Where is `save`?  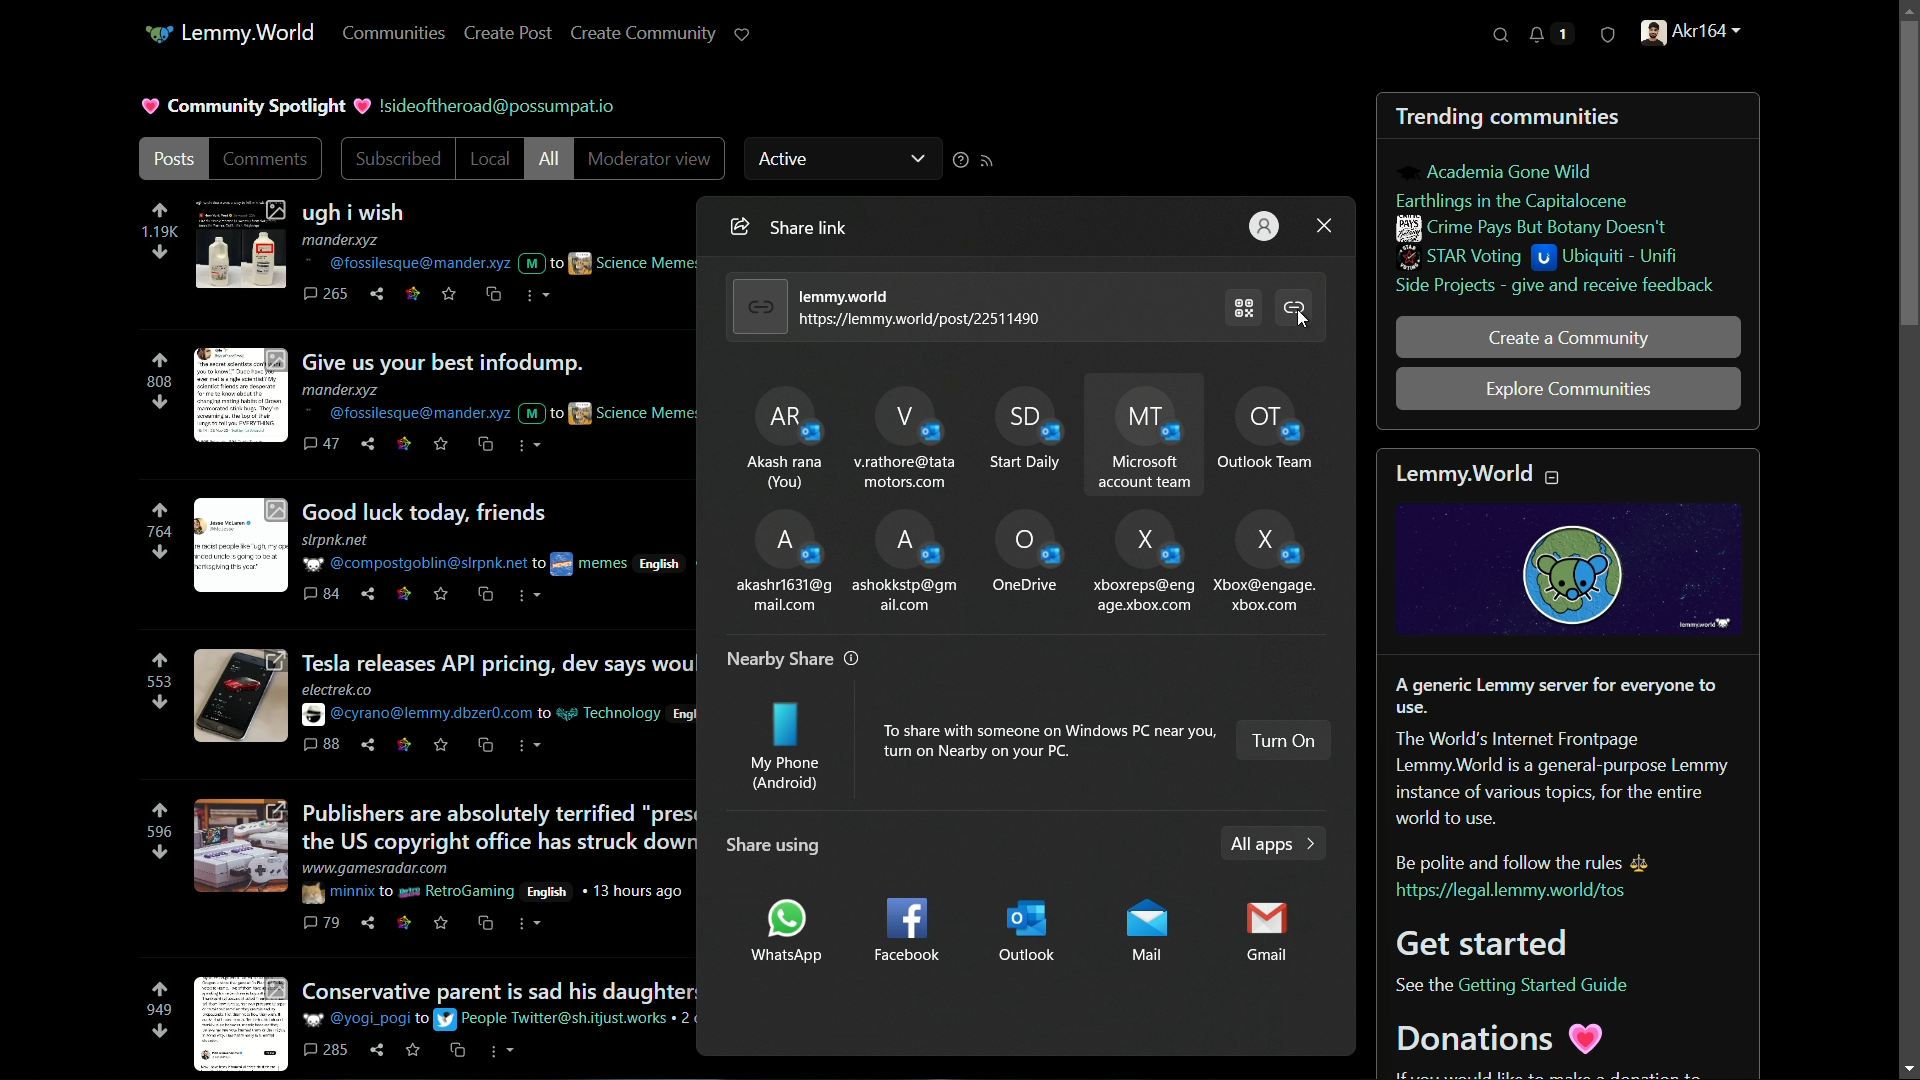 save is located at coordinates (416, 1054).